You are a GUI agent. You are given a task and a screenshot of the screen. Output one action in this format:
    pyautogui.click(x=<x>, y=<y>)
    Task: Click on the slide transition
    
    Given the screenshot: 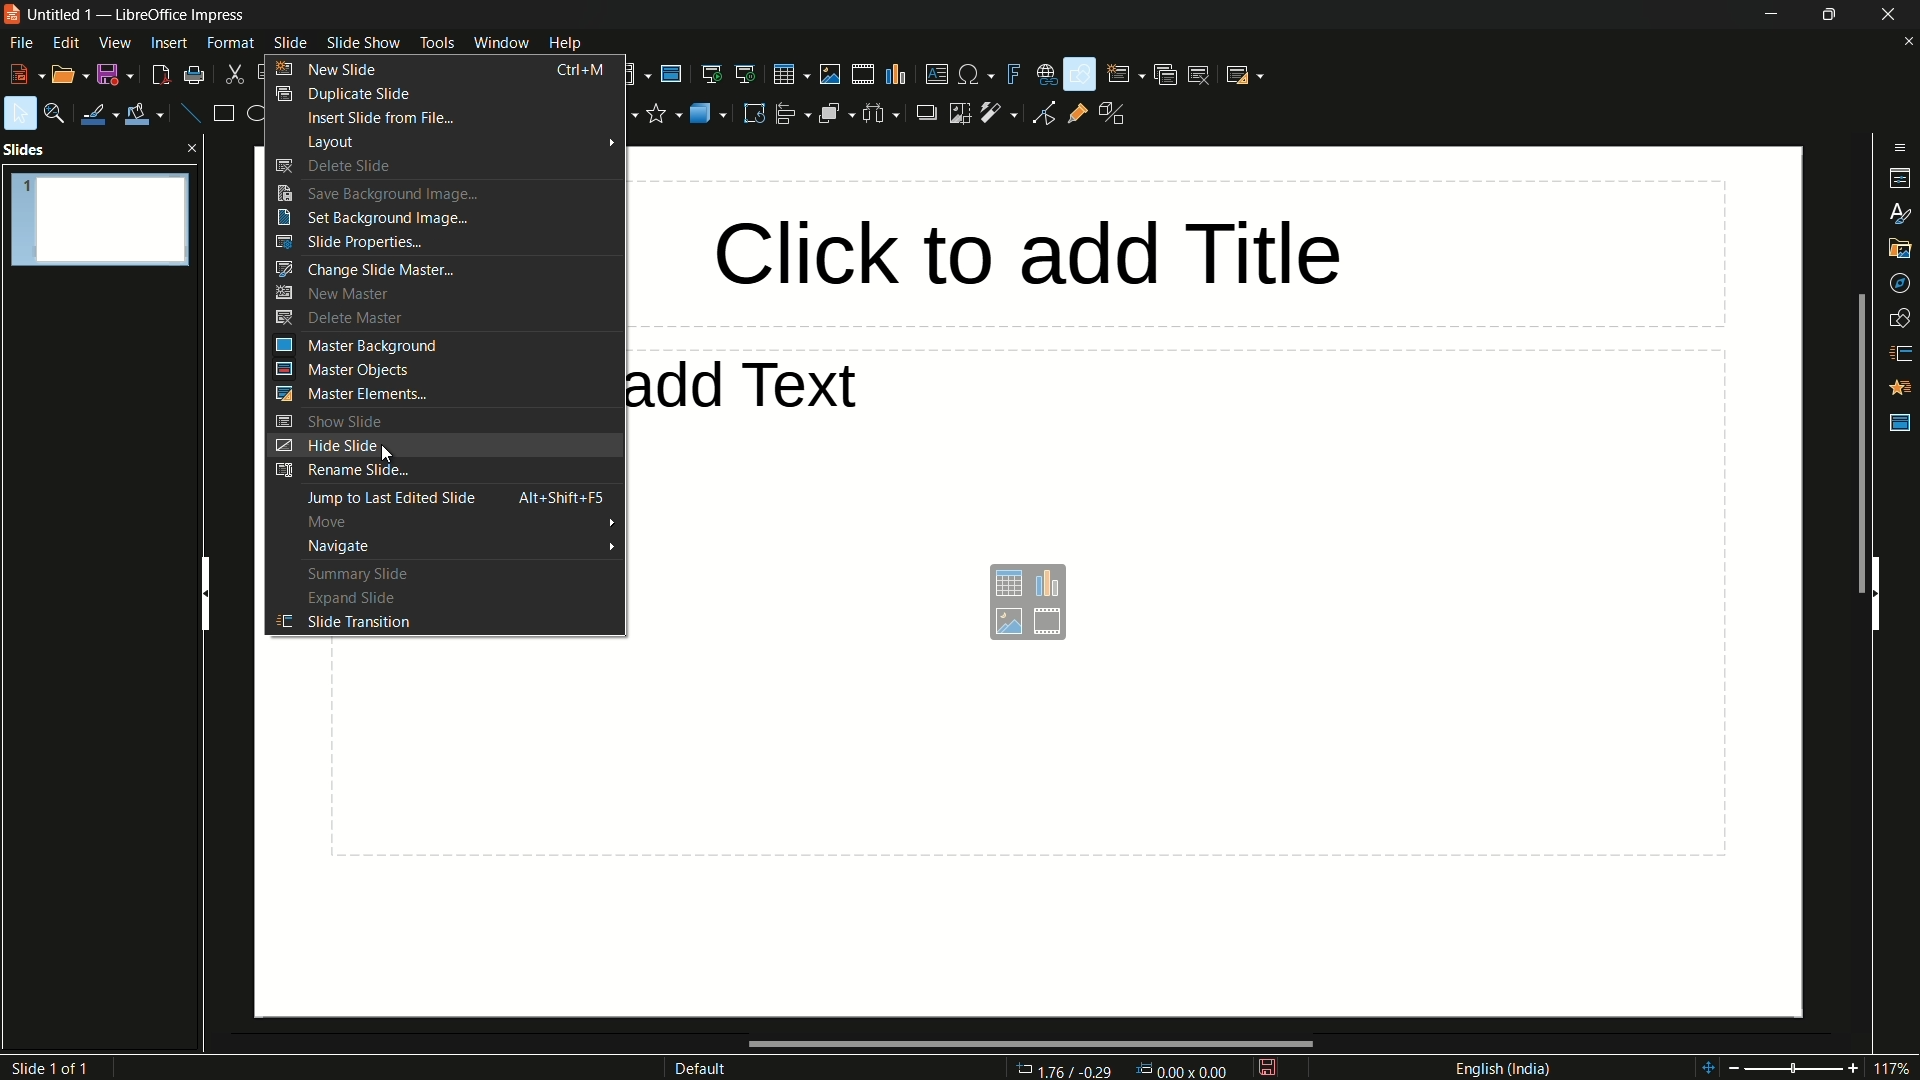 What is the action you would take?
    pyautogui.click(x=341, y=621)
    